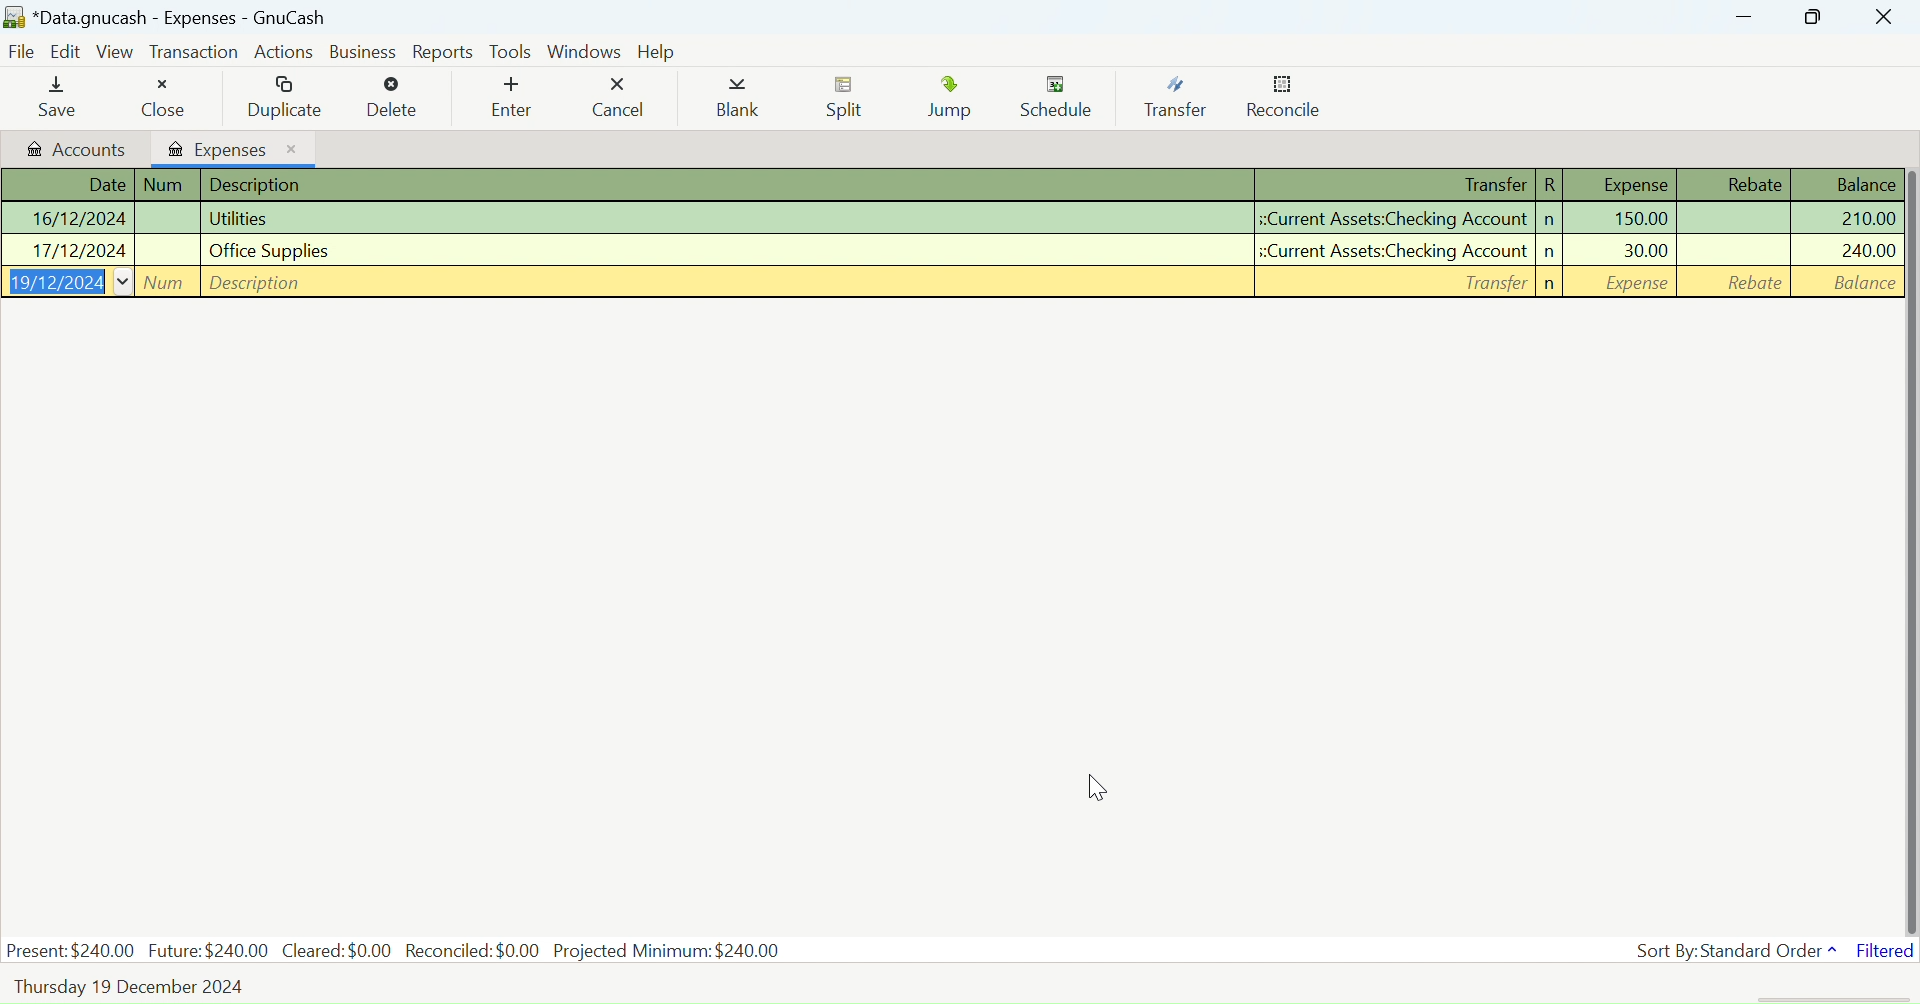 The image size is (1920, 1004). Describe the element at coordinates (54, 99) in the screenshot. I see `Save` at that location.